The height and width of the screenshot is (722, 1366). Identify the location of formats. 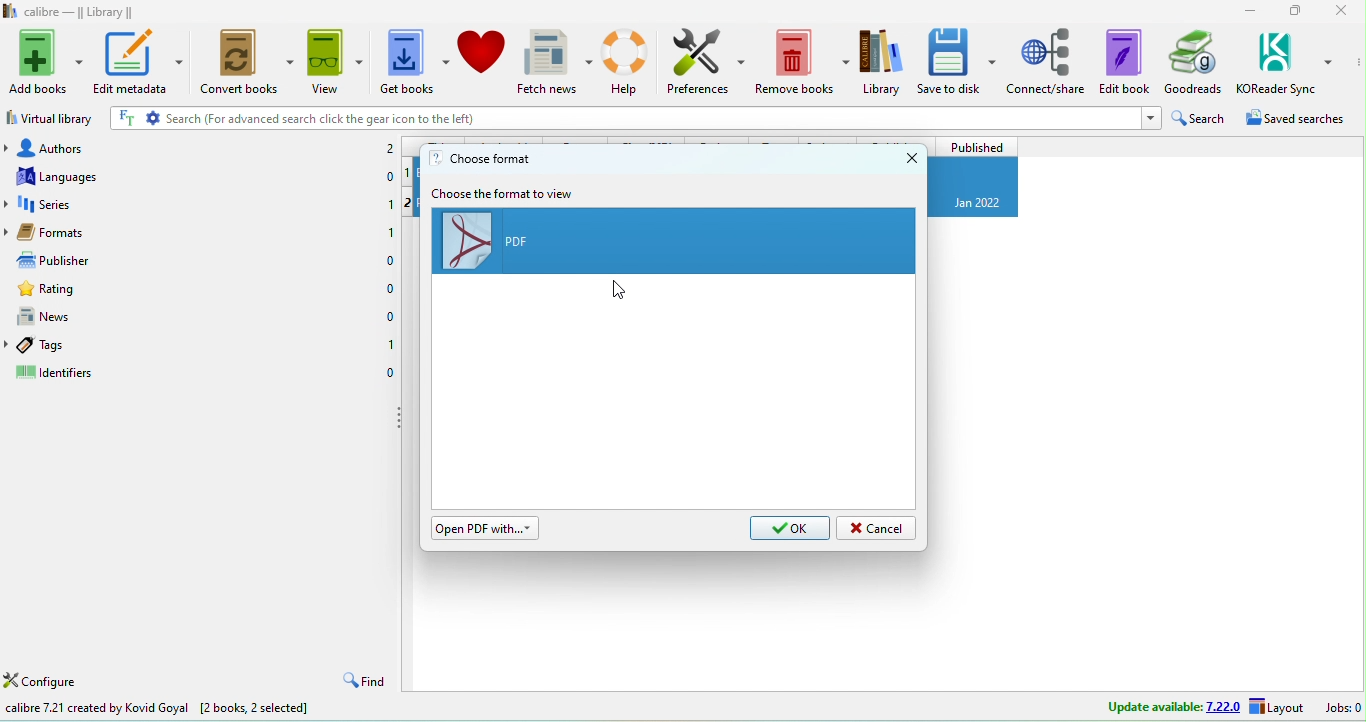
(83, 230).